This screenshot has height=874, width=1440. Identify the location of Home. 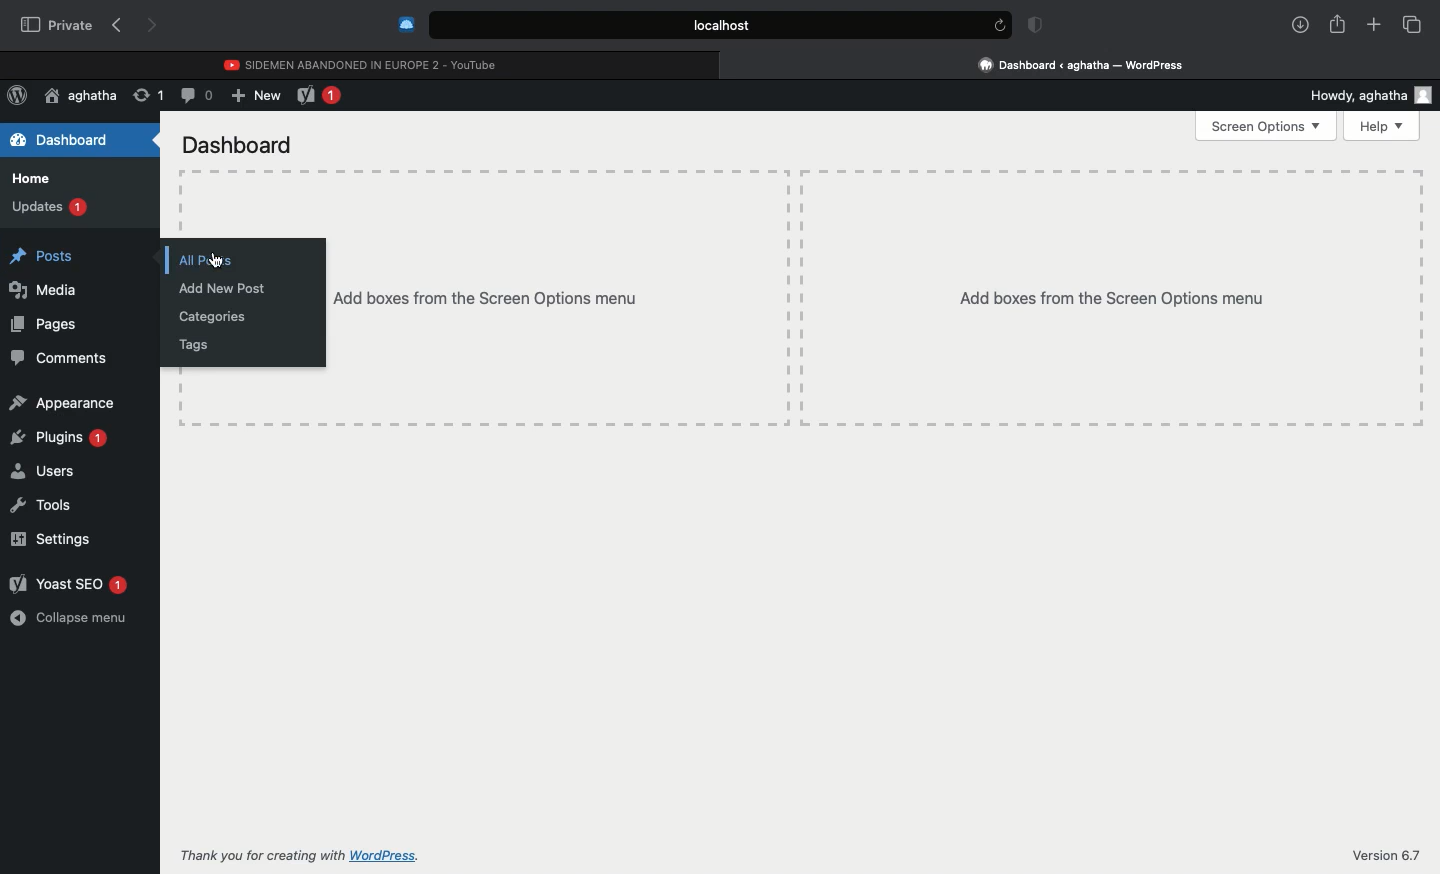
(31, 181).